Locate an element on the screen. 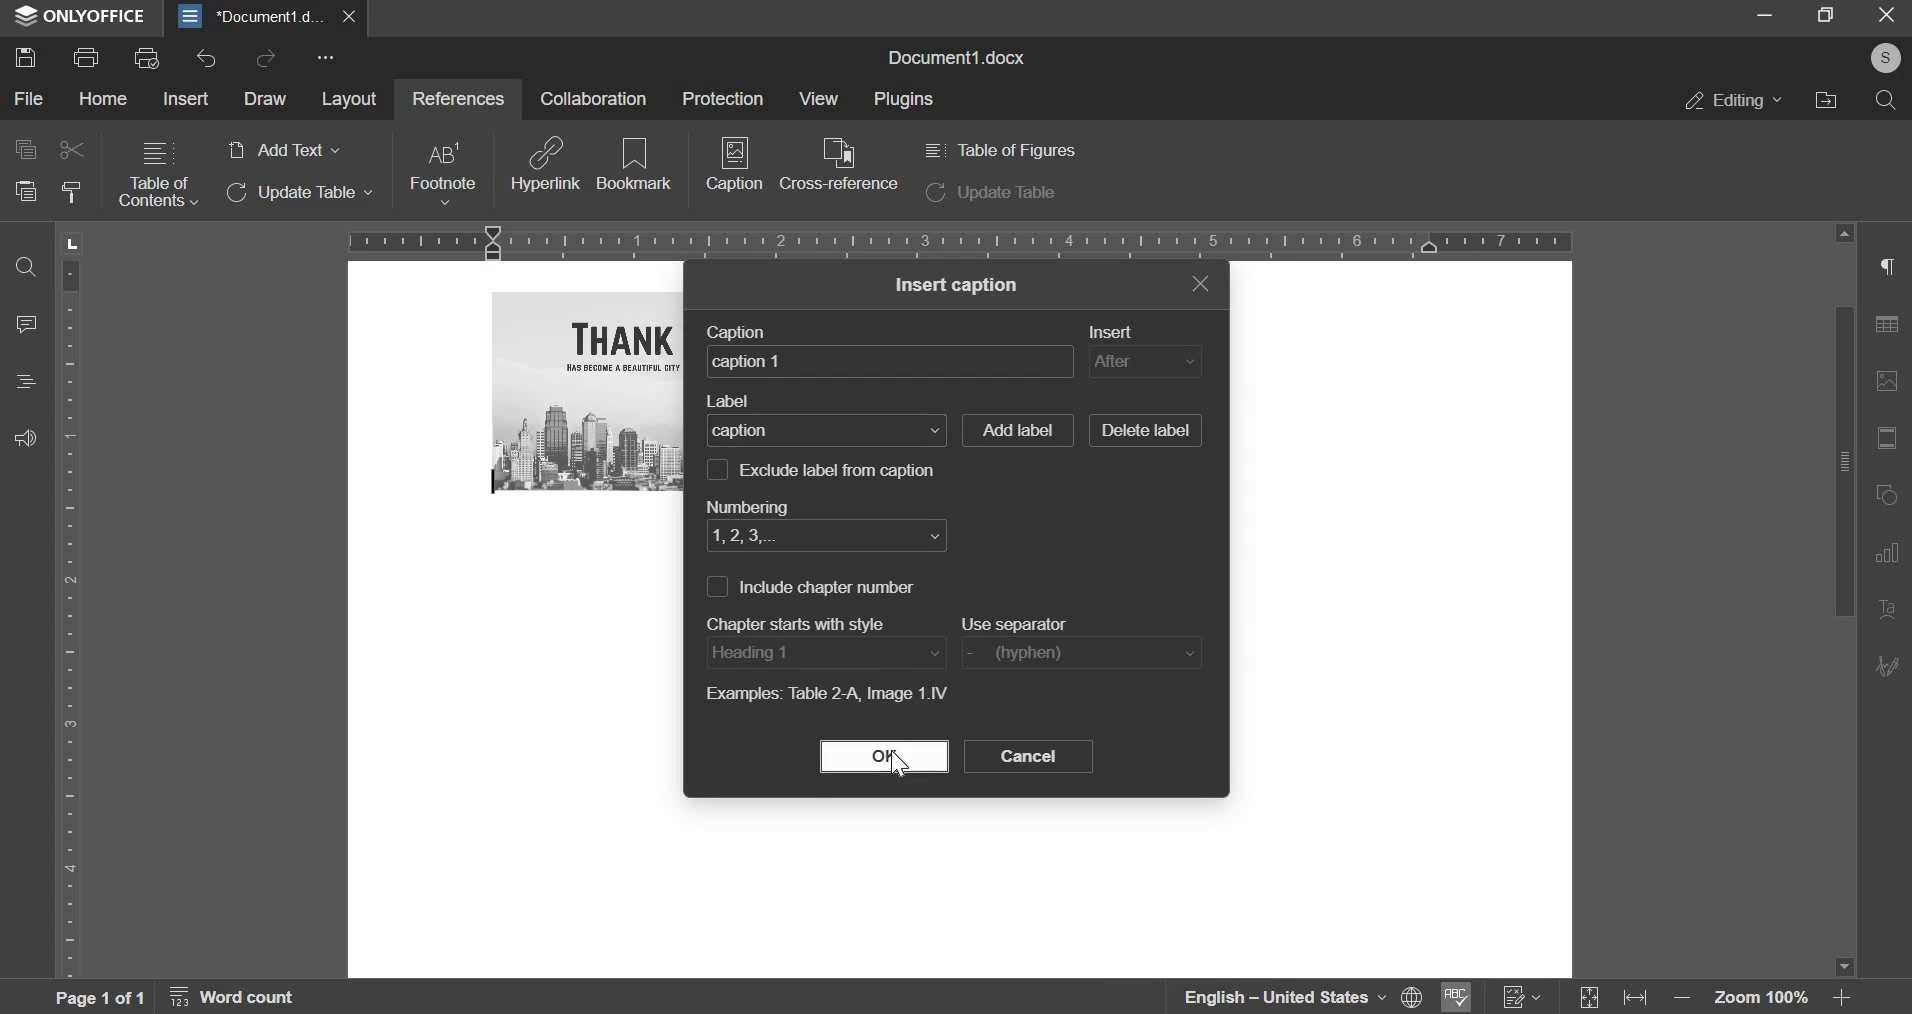 This screenshot has height=1014, width=1912. ONLYOFFICE is located at coordinates (80, 17).